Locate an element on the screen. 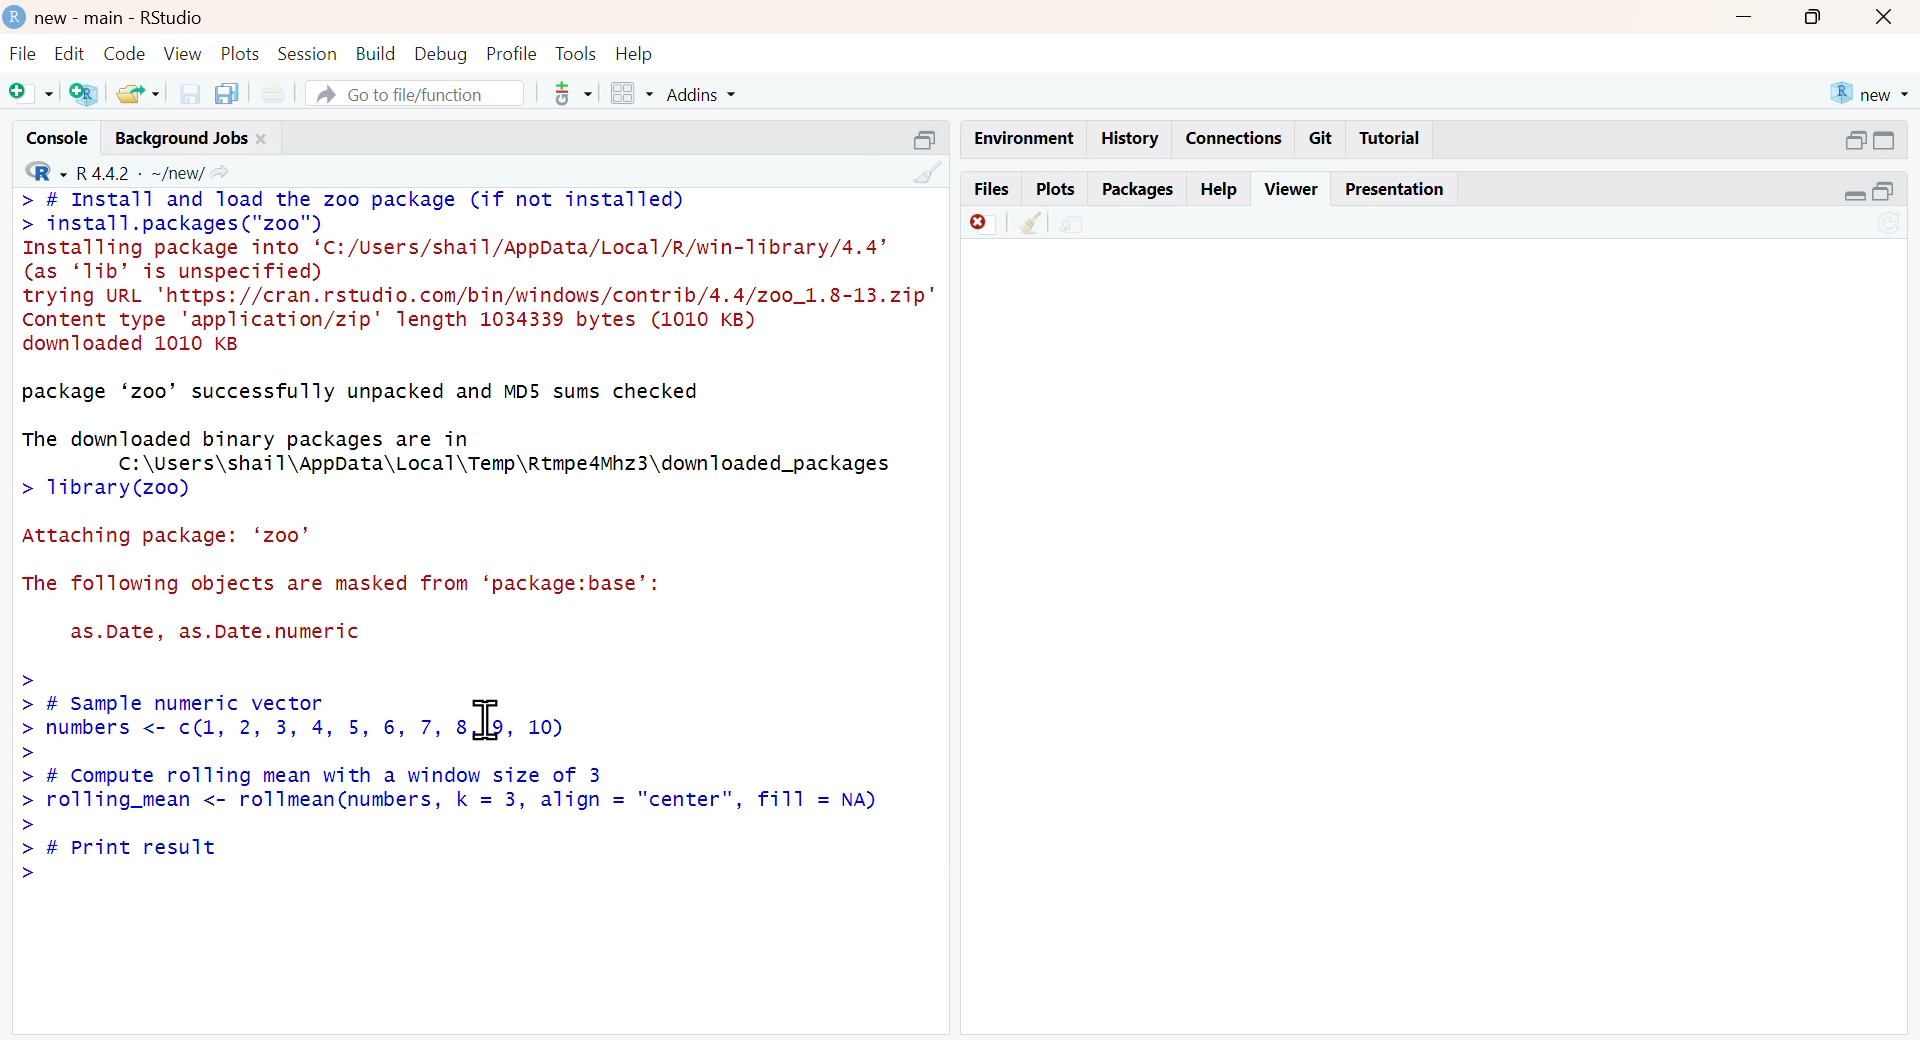 Image resolution: width=1920 pixels, height=1040 pixels. open in separate window is located at coordinates (1856, 140).